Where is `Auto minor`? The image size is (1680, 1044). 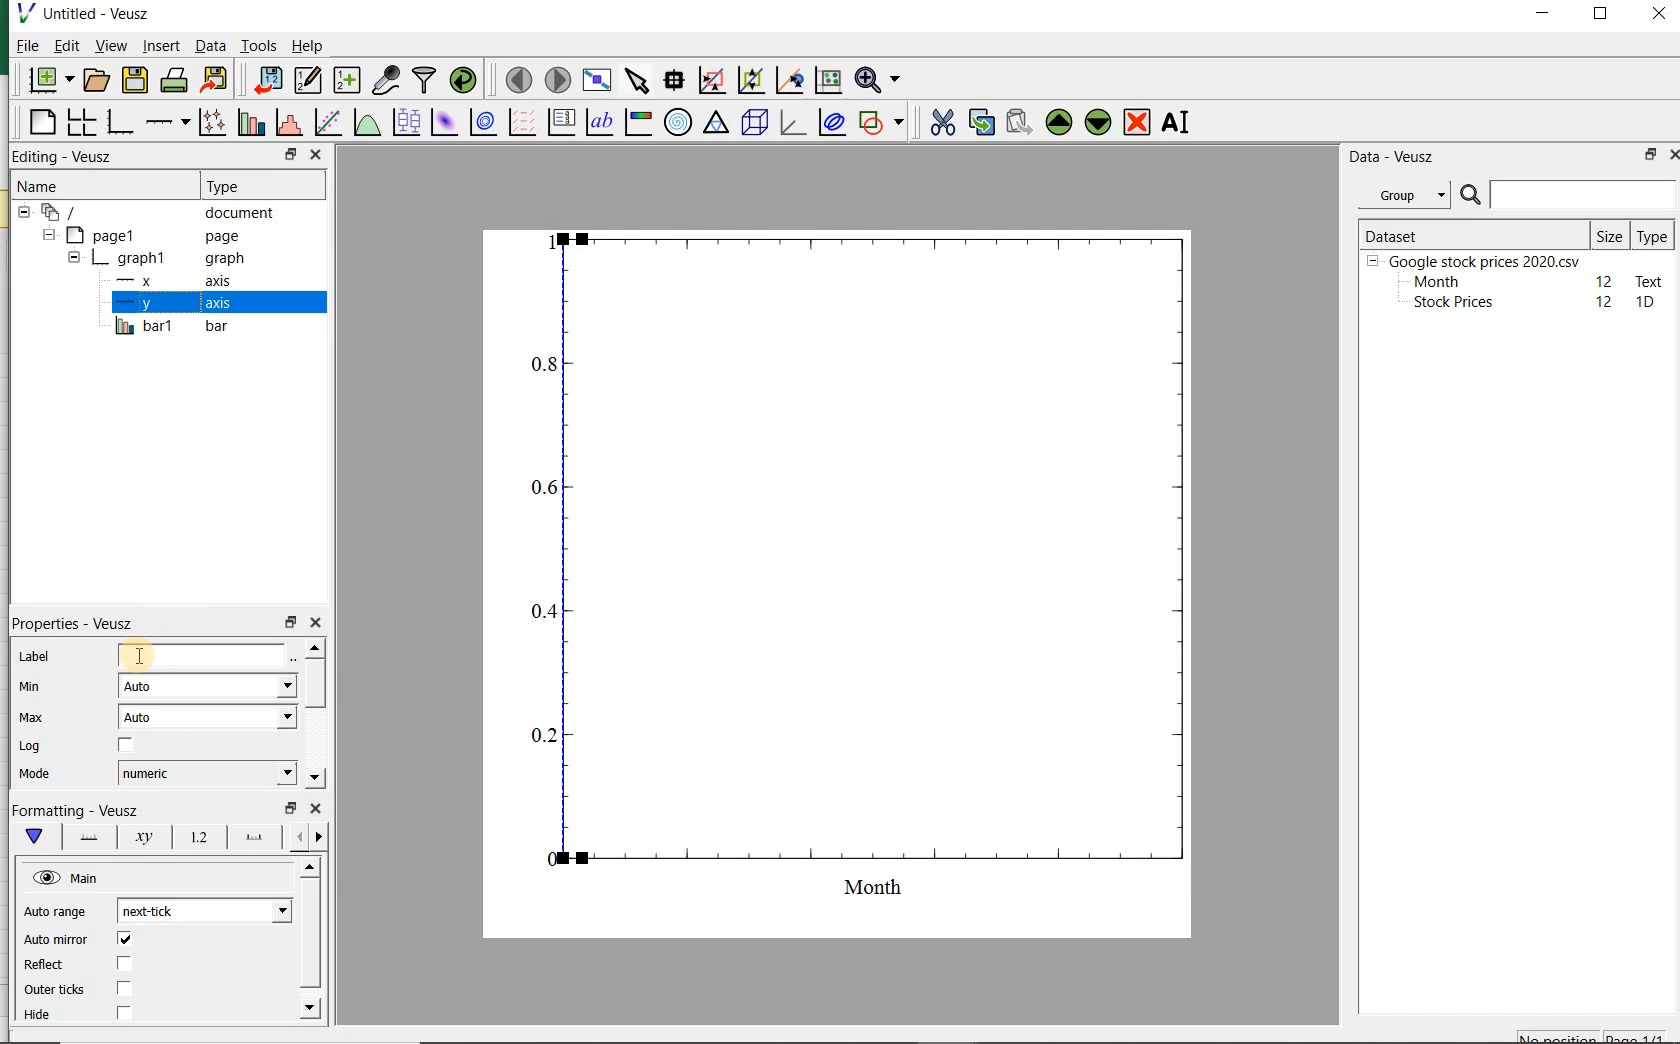
Auto minor is located at coordinates (56, 940).